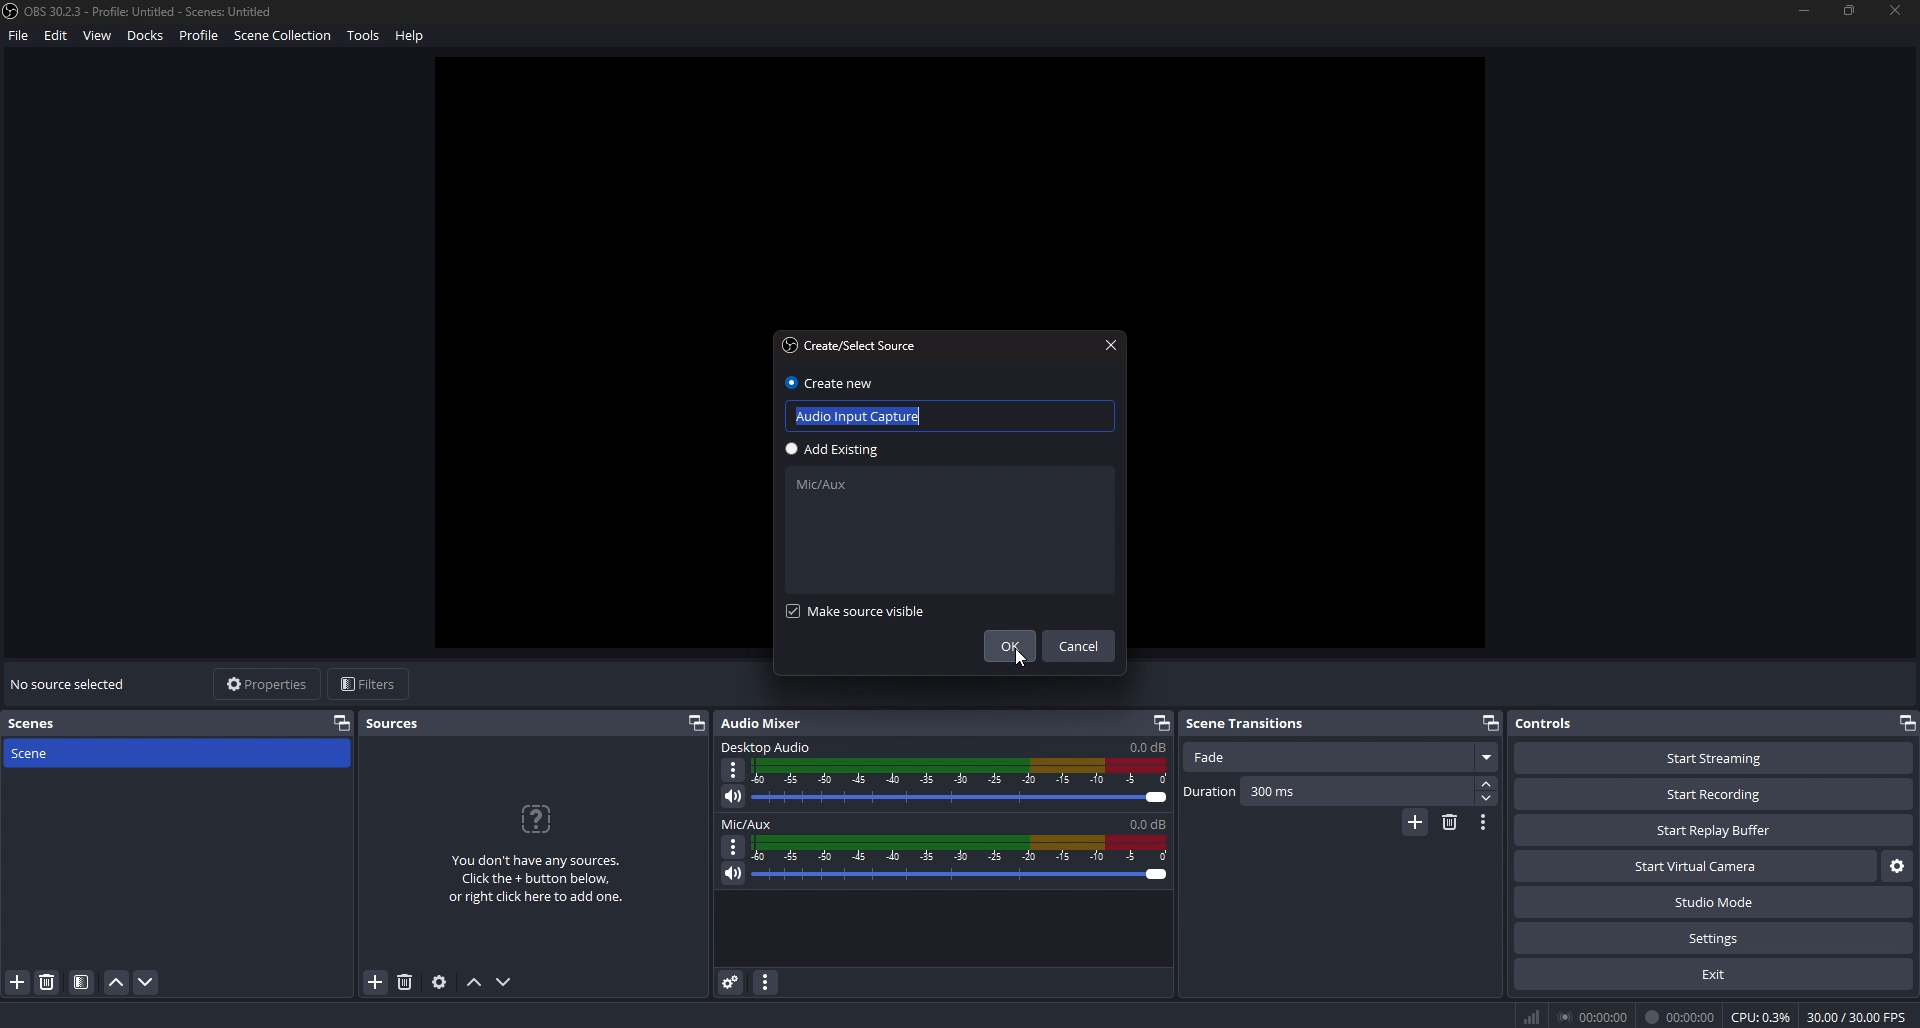  What do you see at coordinates (405, 982) in the screenshot?
I see `remove source` at bounding box center [405, 982].